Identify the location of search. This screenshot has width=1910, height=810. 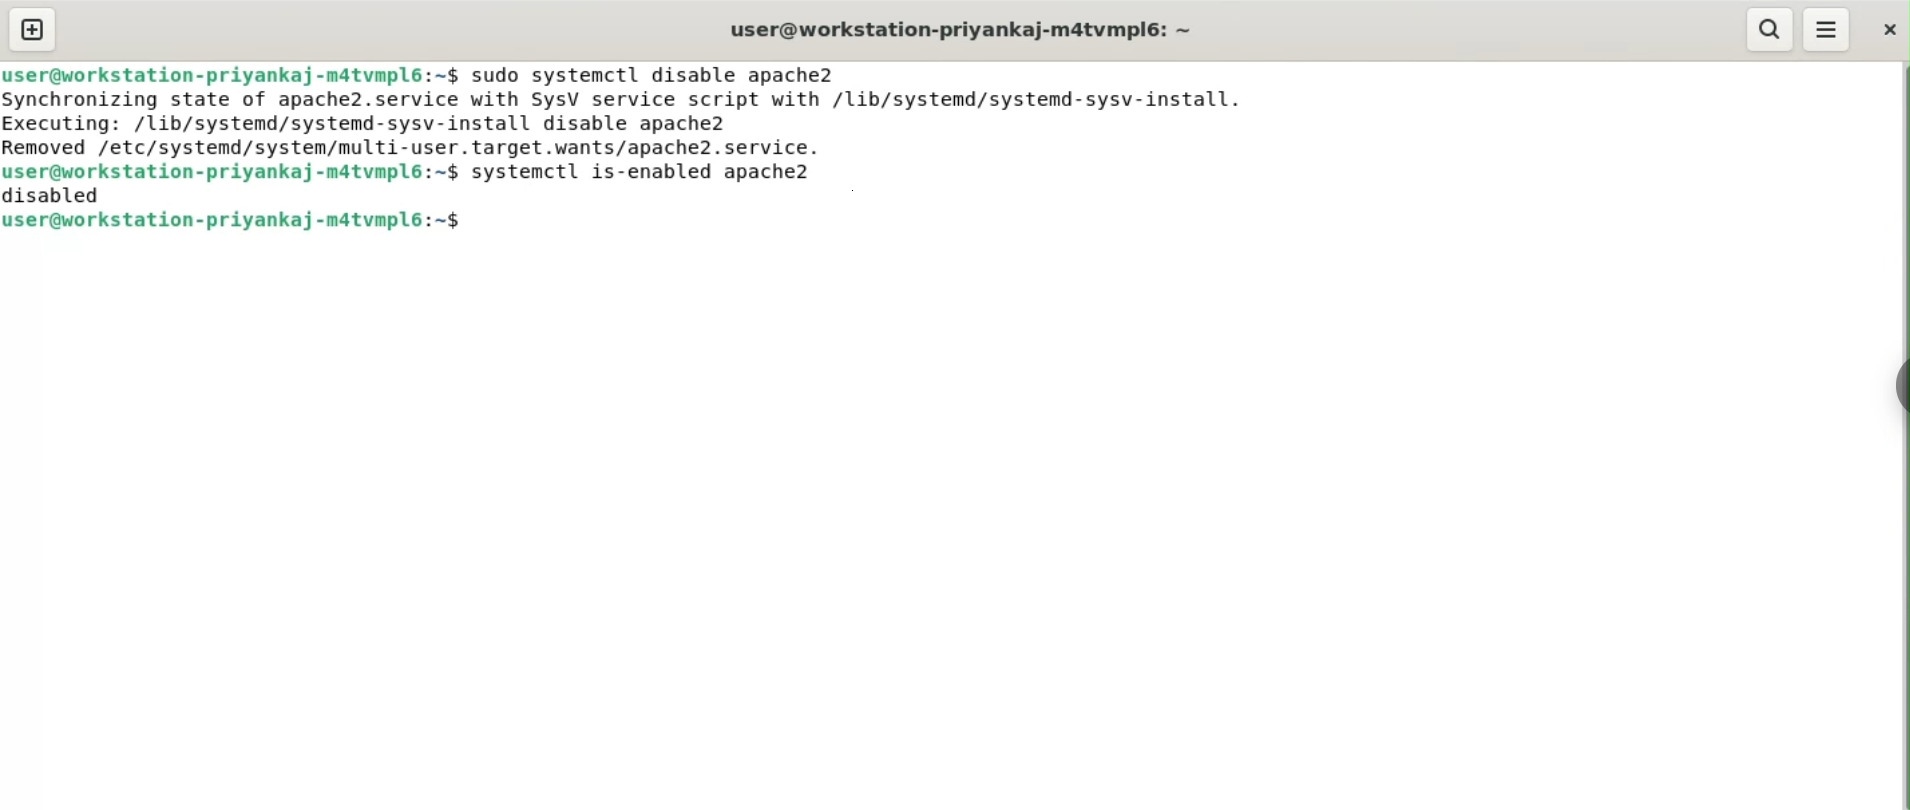
(1772, 30).